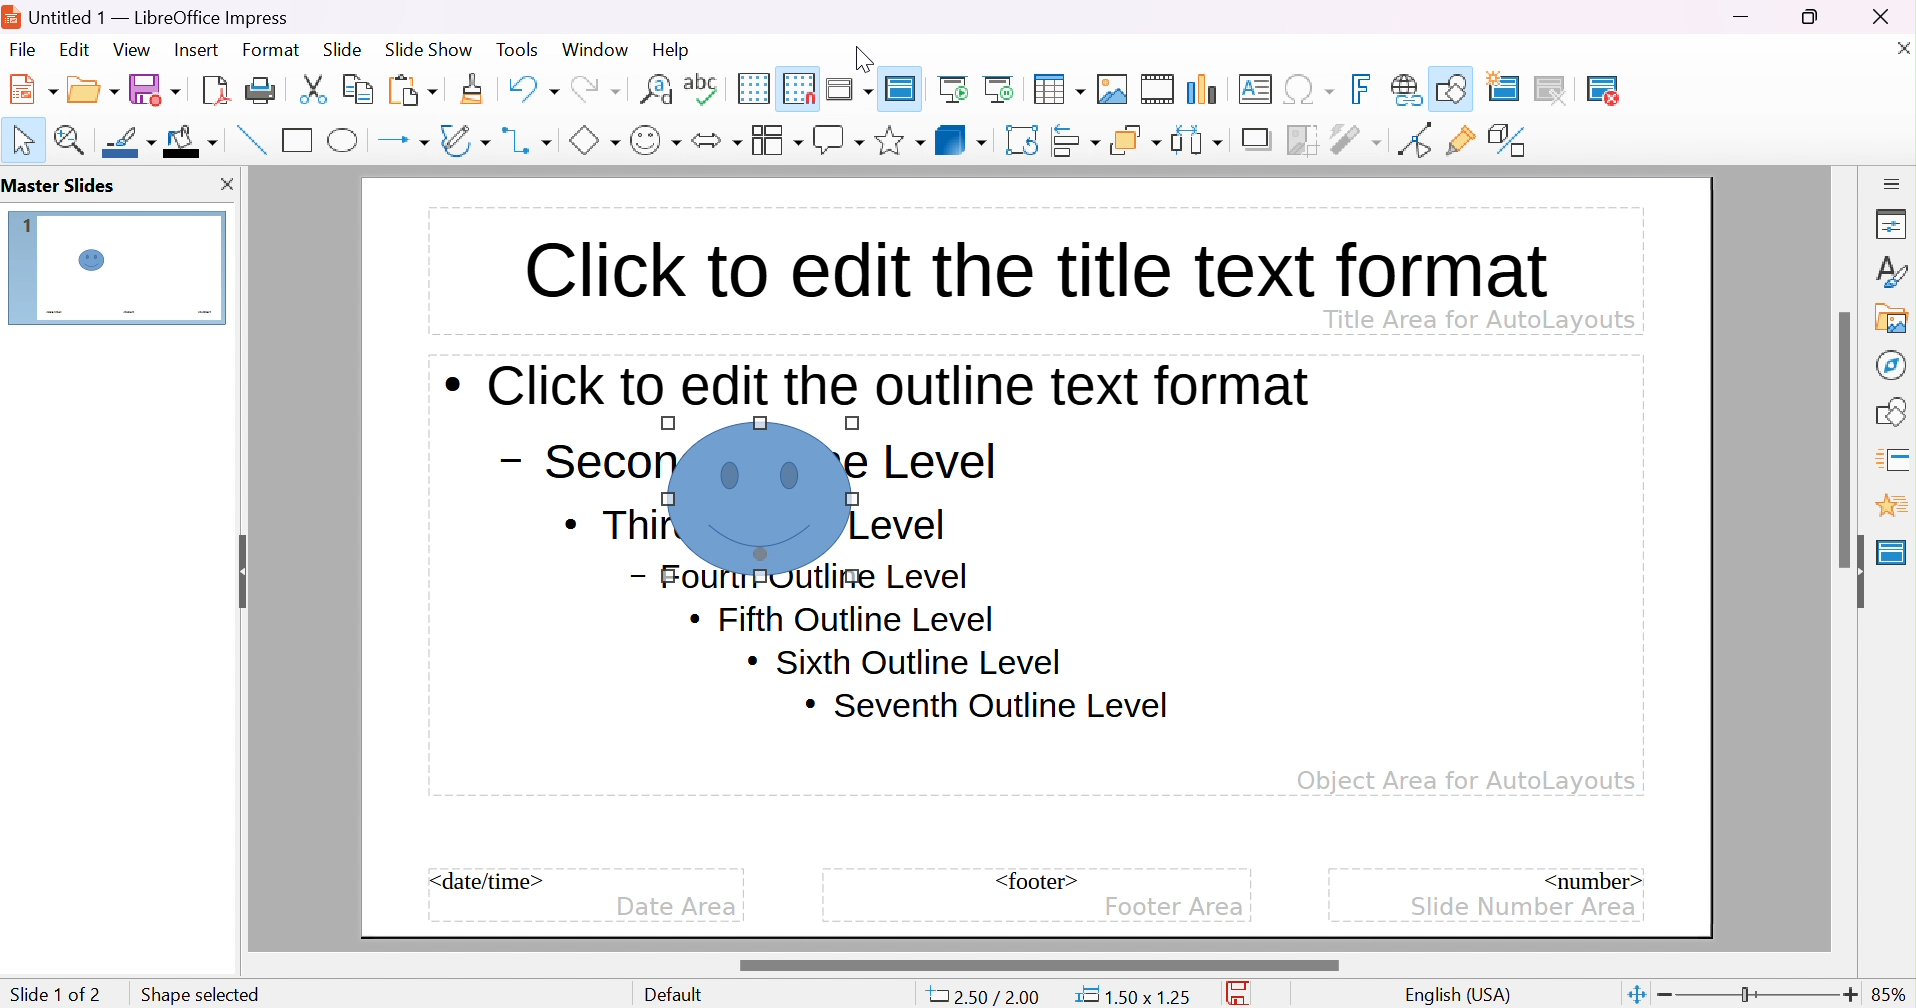 The height and width of the screenshot is (1008, 1916). I want to click on zoom in/out, so click(1758, 995).